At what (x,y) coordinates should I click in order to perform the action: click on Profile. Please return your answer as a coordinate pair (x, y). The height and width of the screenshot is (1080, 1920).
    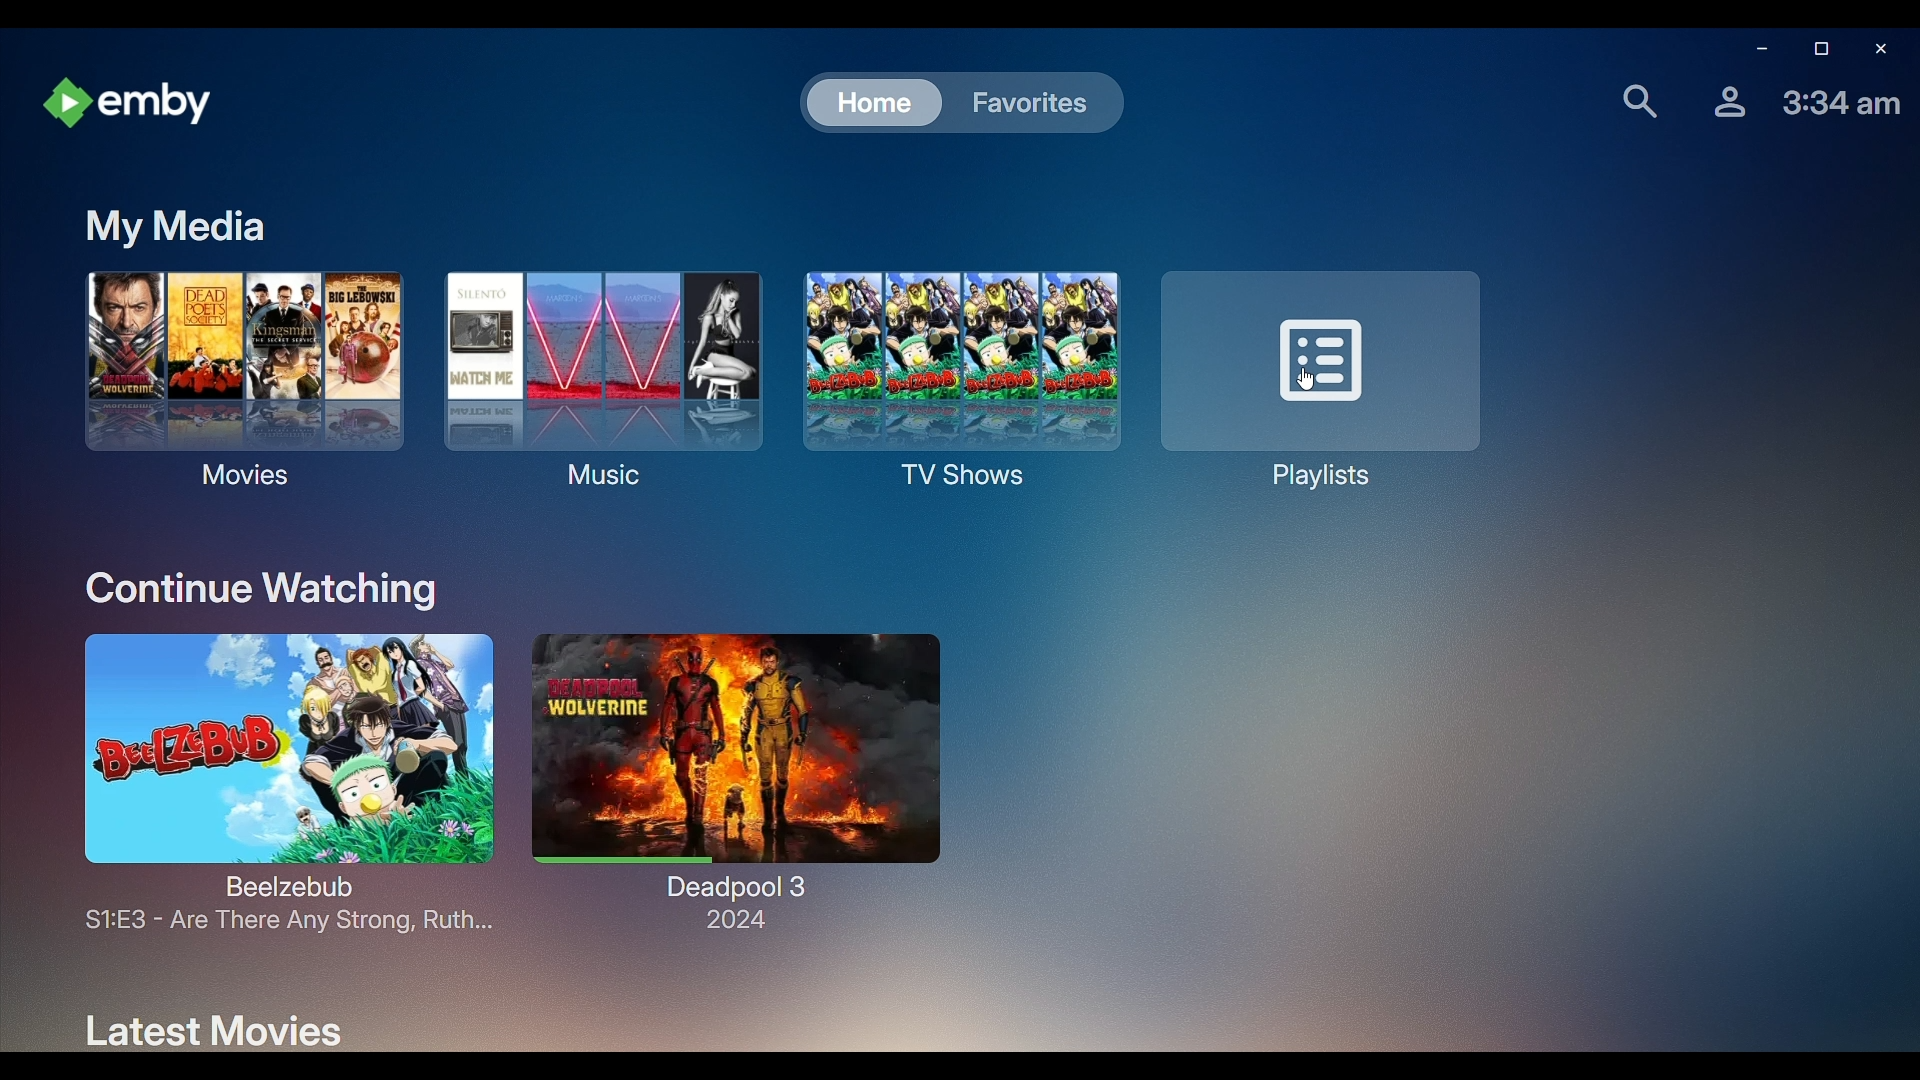
    Looking at the image, I should click on (1725, 101).